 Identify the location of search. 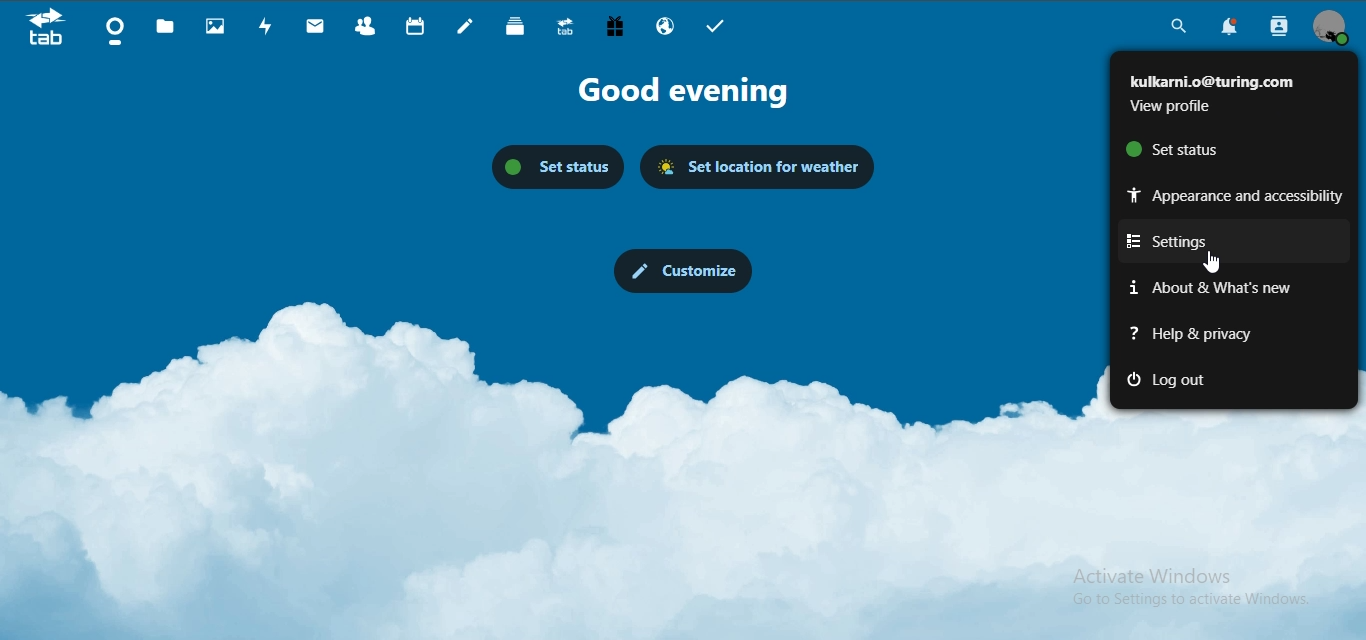
(1175, 29).